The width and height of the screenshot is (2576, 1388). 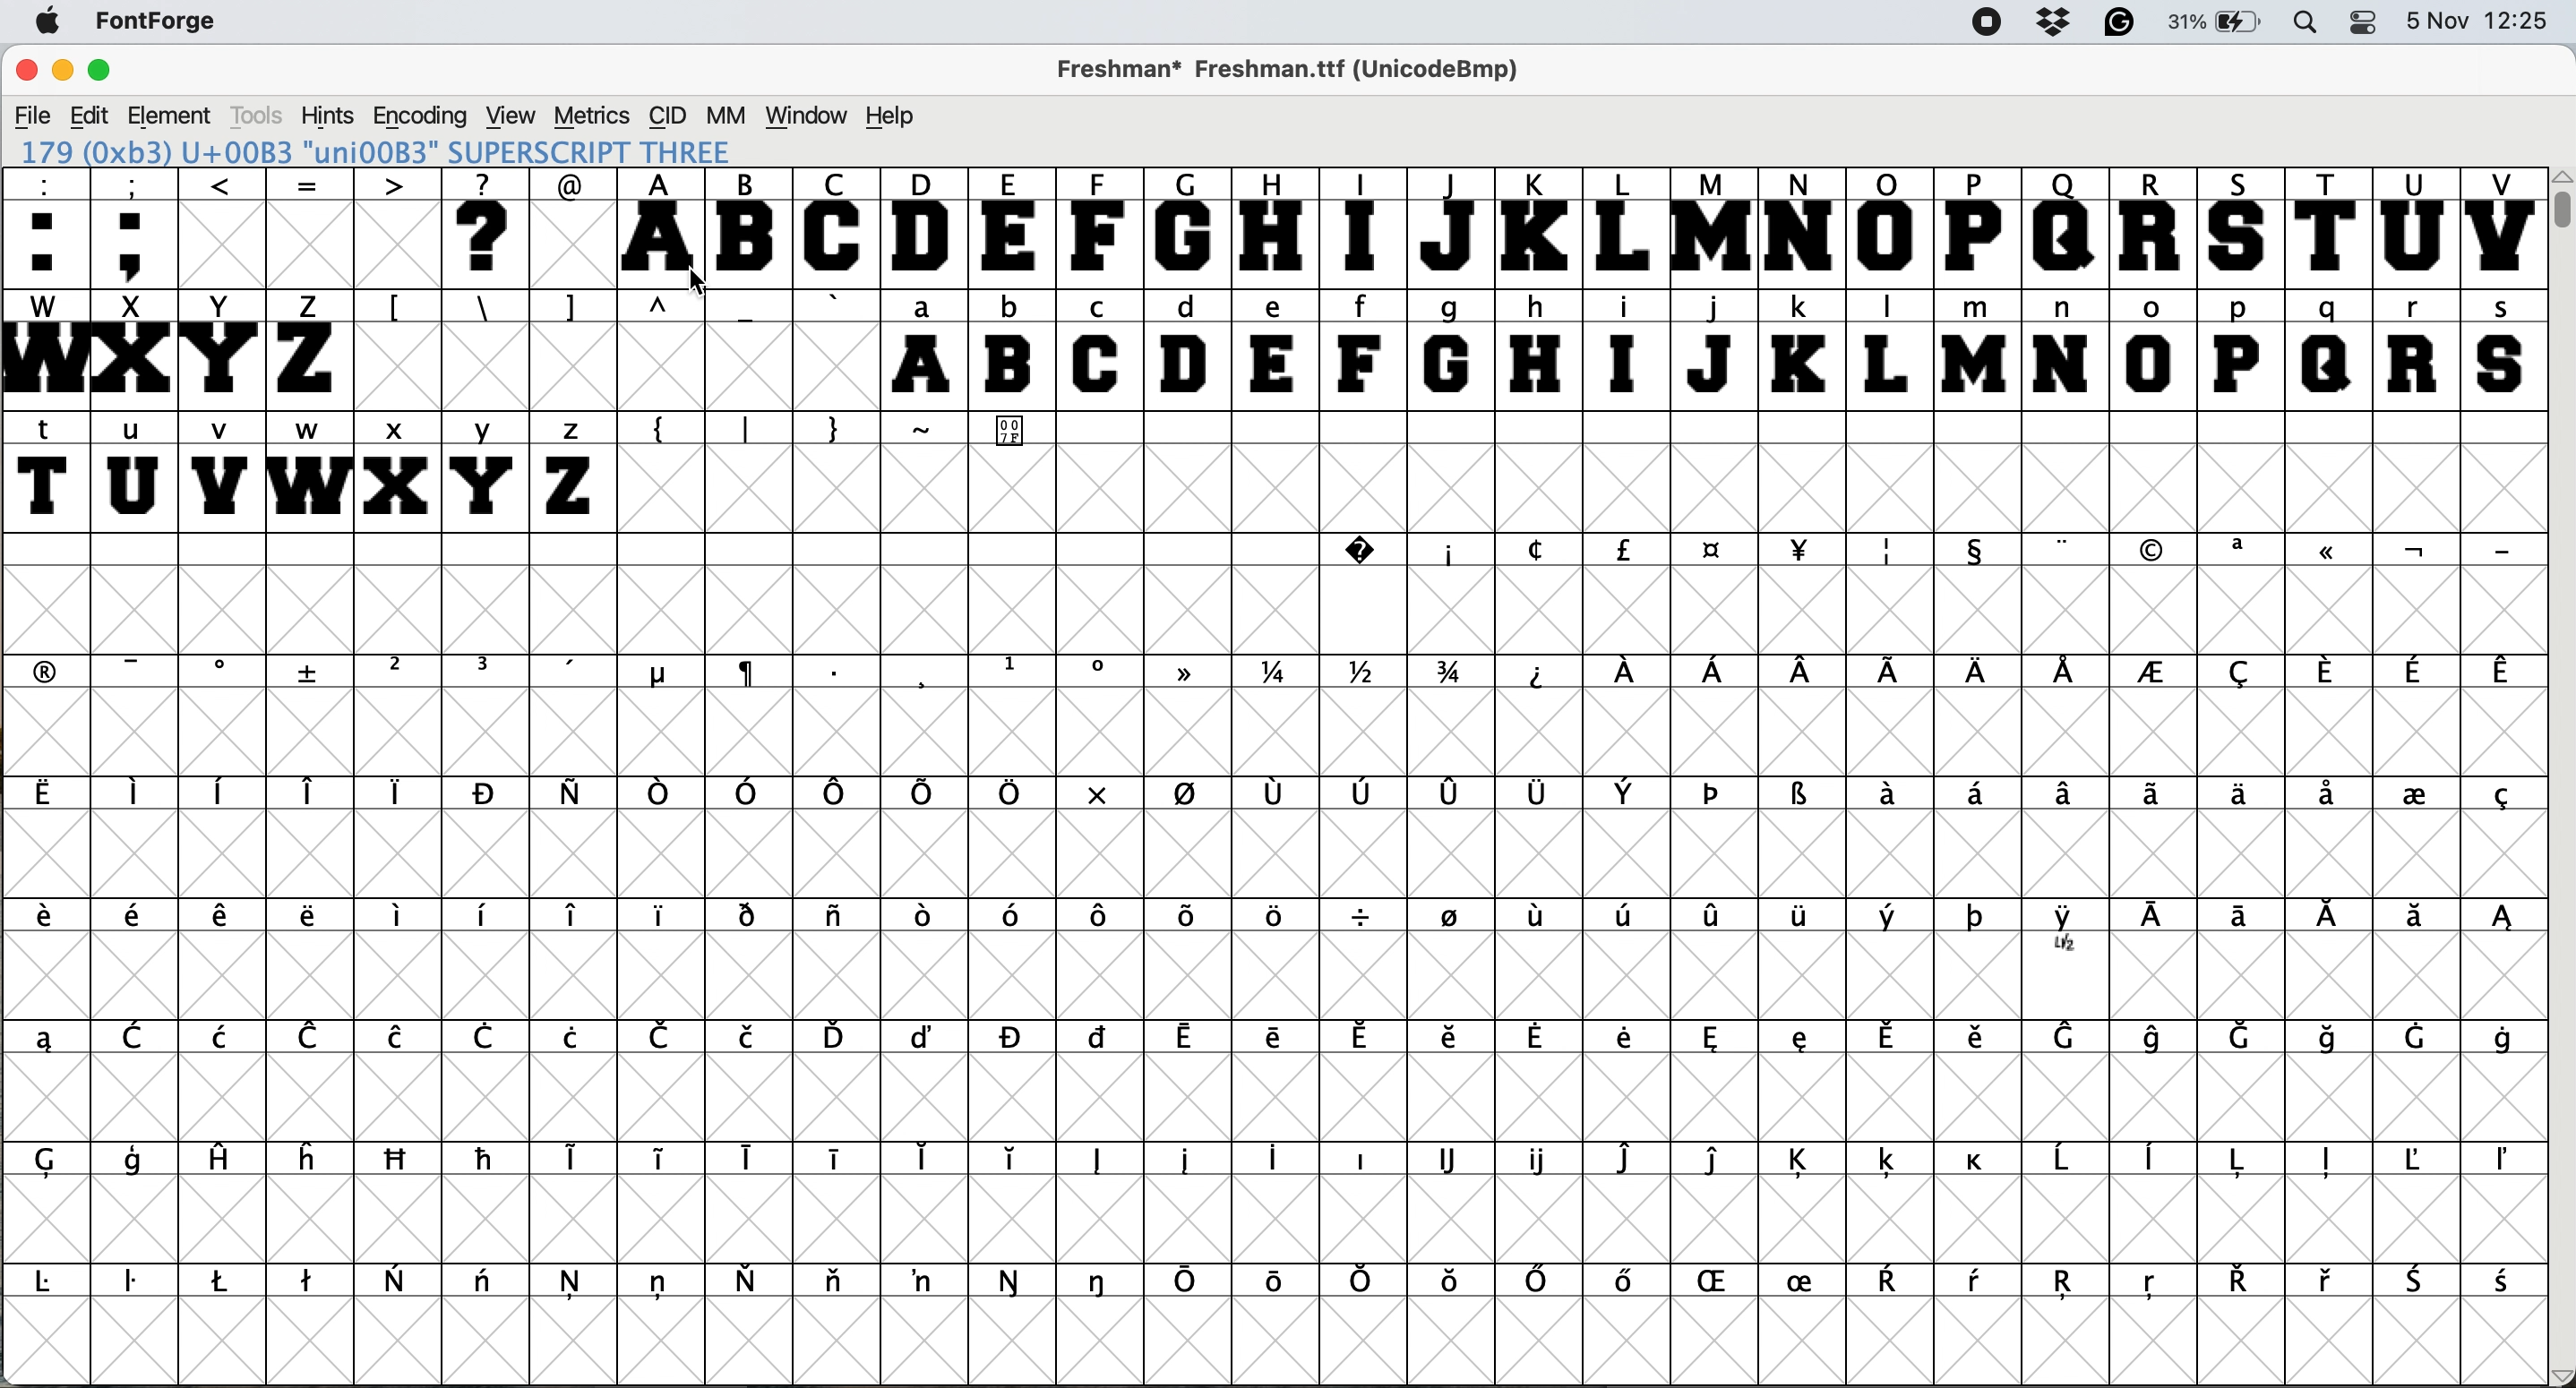 I want to click on symbol, so click(x=1541, y=1158).